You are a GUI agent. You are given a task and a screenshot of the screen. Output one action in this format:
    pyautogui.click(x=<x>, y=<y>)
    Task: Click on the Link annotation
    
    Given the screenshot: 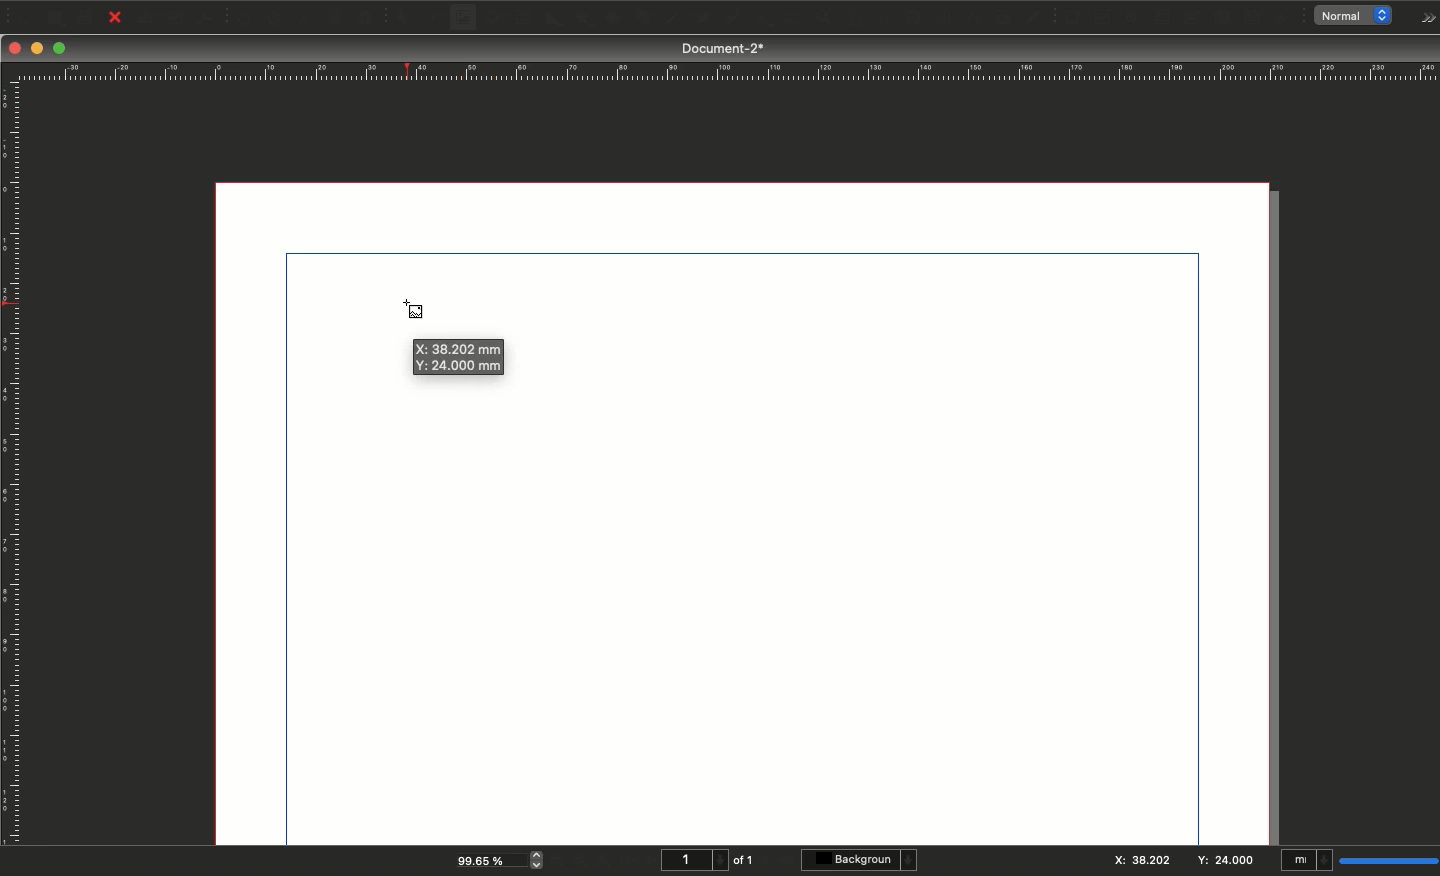 What is the action you would take?
    pyautogui.click(x=1286, y=18)
    